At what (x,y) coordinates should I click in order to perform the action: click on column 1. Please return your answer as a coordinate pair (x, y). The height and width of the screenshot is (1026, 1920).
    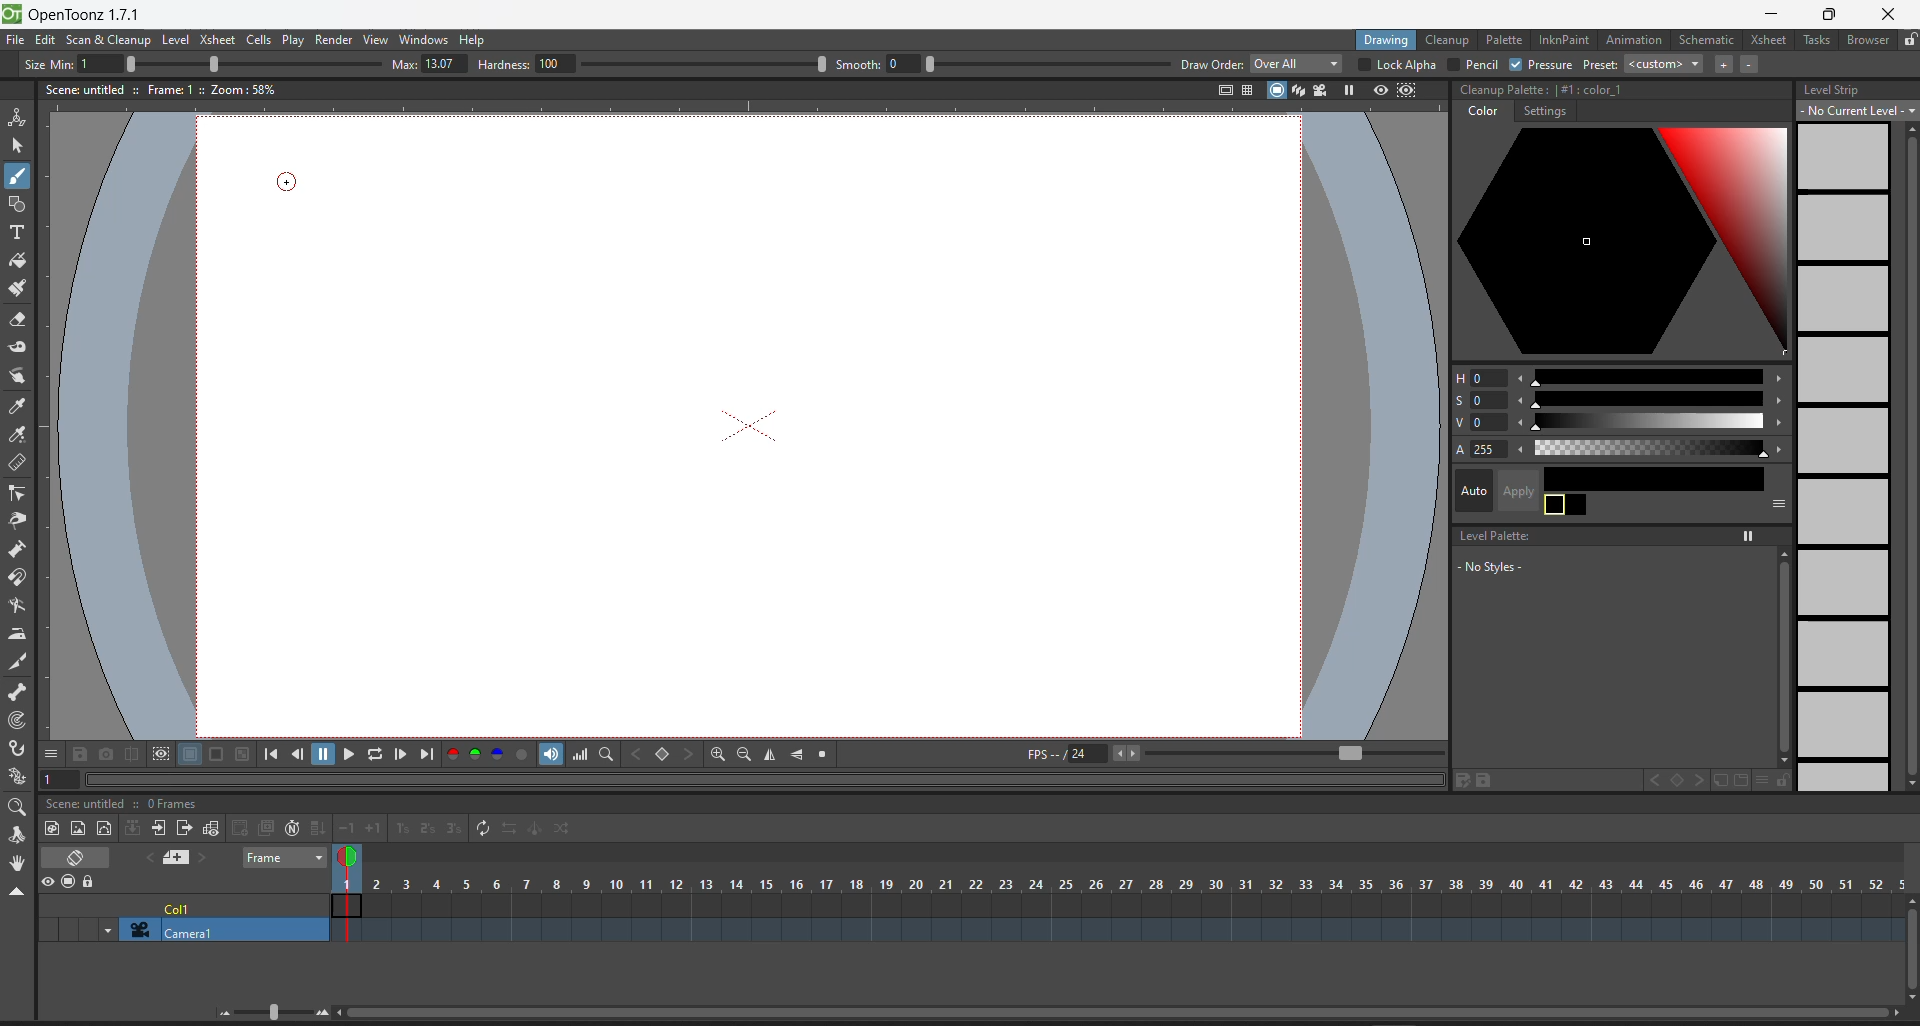
    Looking at the image, I should click on (217, 902).